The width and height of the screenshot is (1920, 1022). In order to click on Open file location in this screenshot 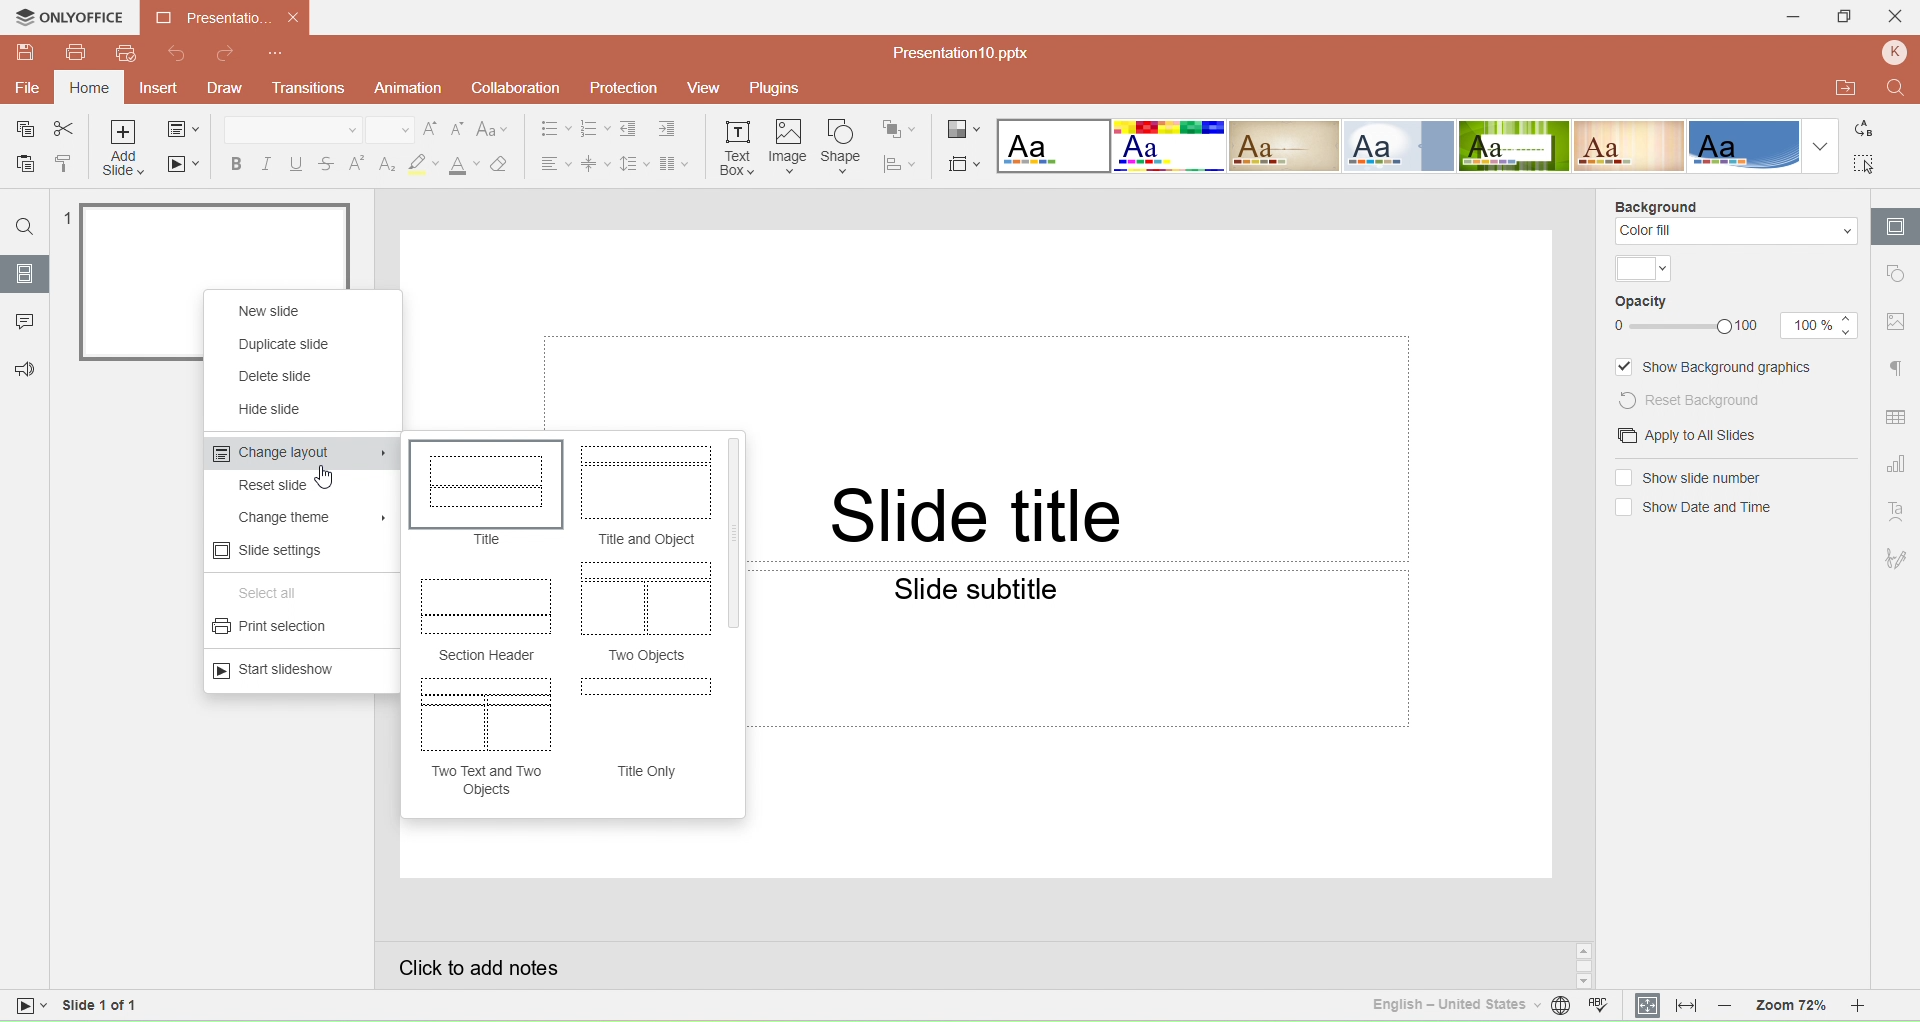, I will do `click(1839, 87)`.